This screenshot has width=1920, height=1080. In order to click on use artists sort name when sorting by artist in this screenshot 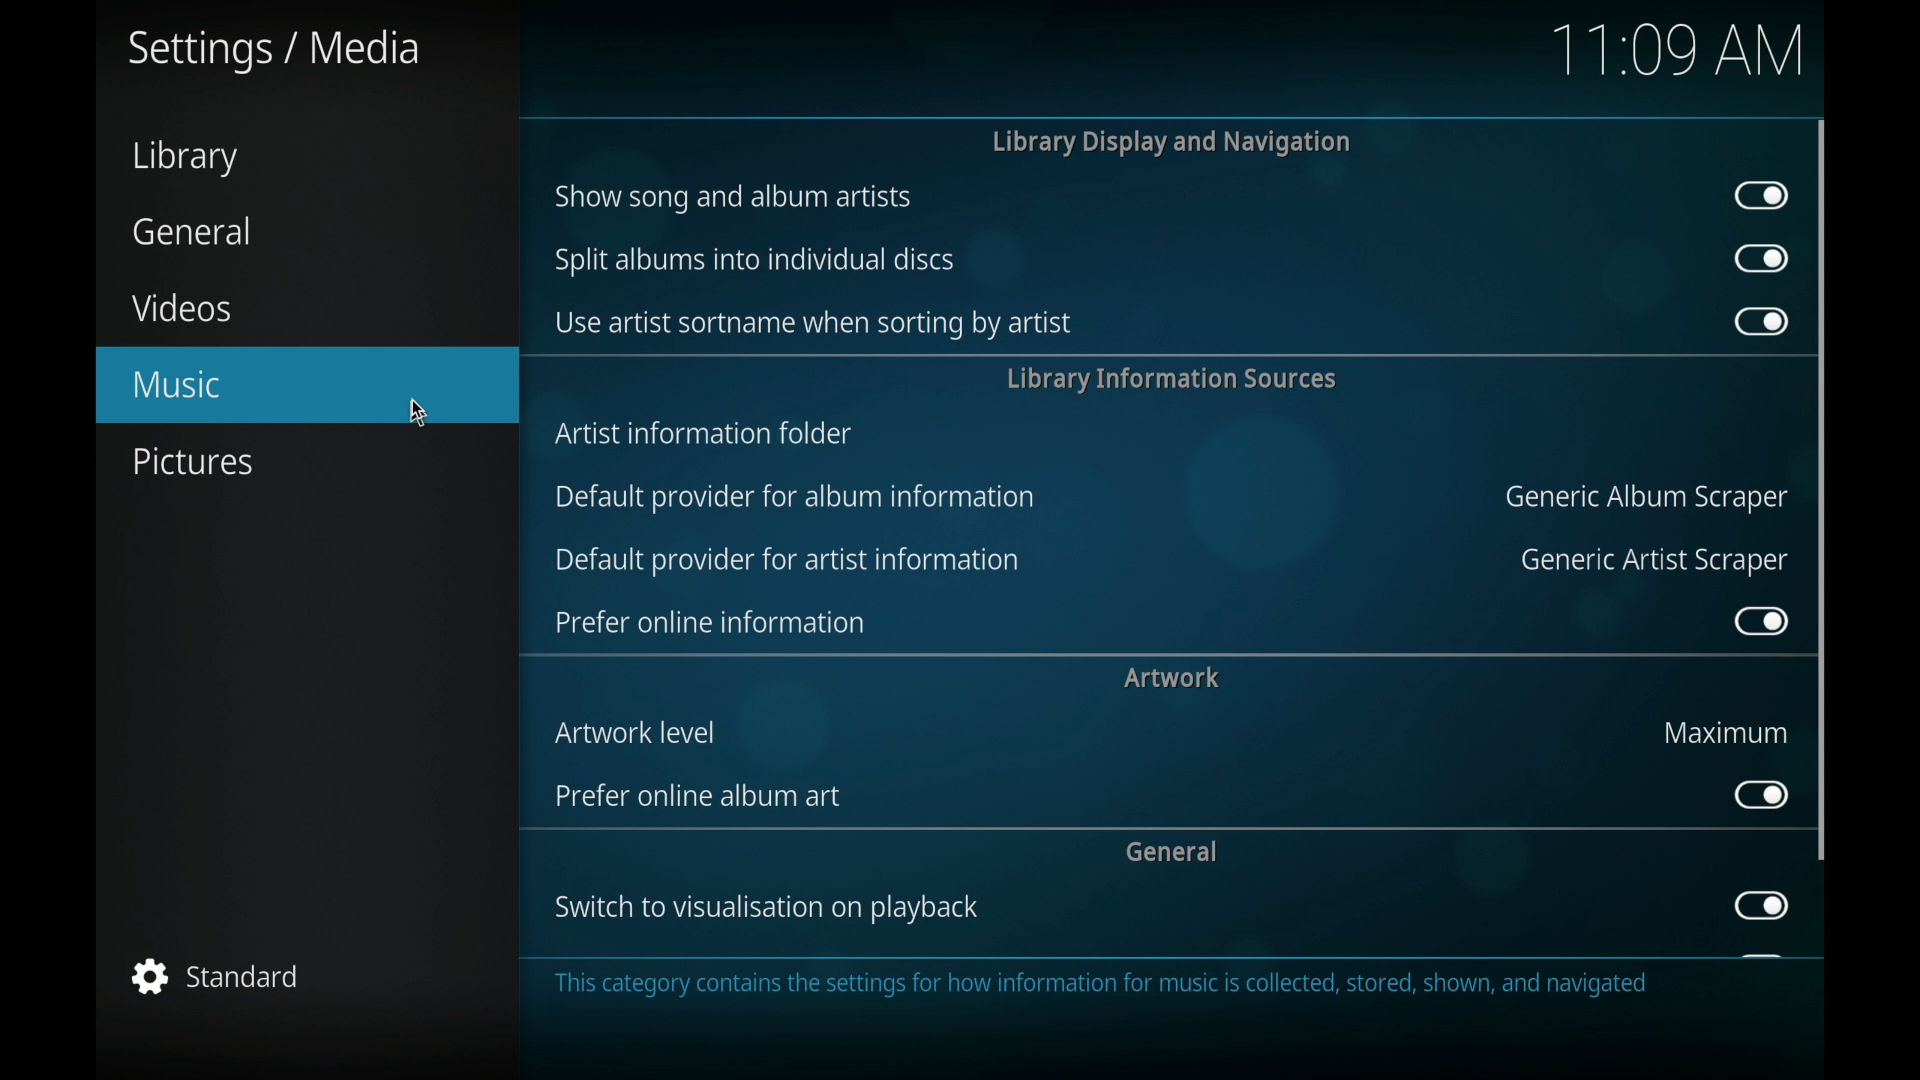, I will do `click(815, 323)`.